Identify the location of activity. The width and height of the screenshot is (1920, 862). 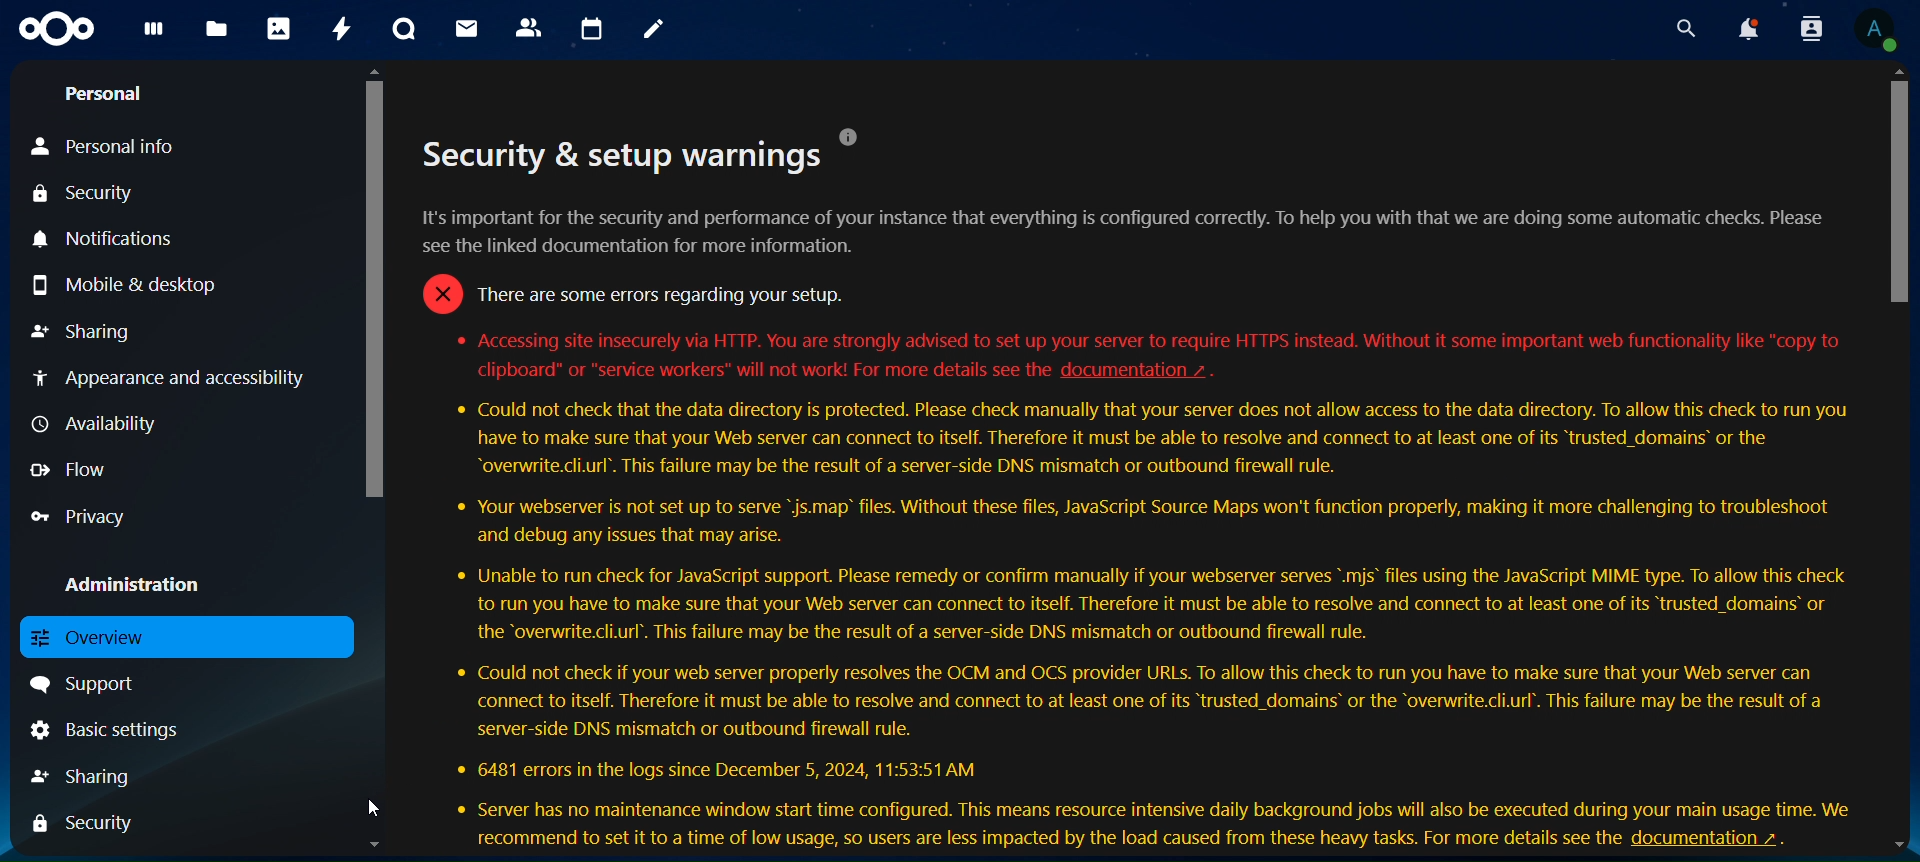
(343, 28).